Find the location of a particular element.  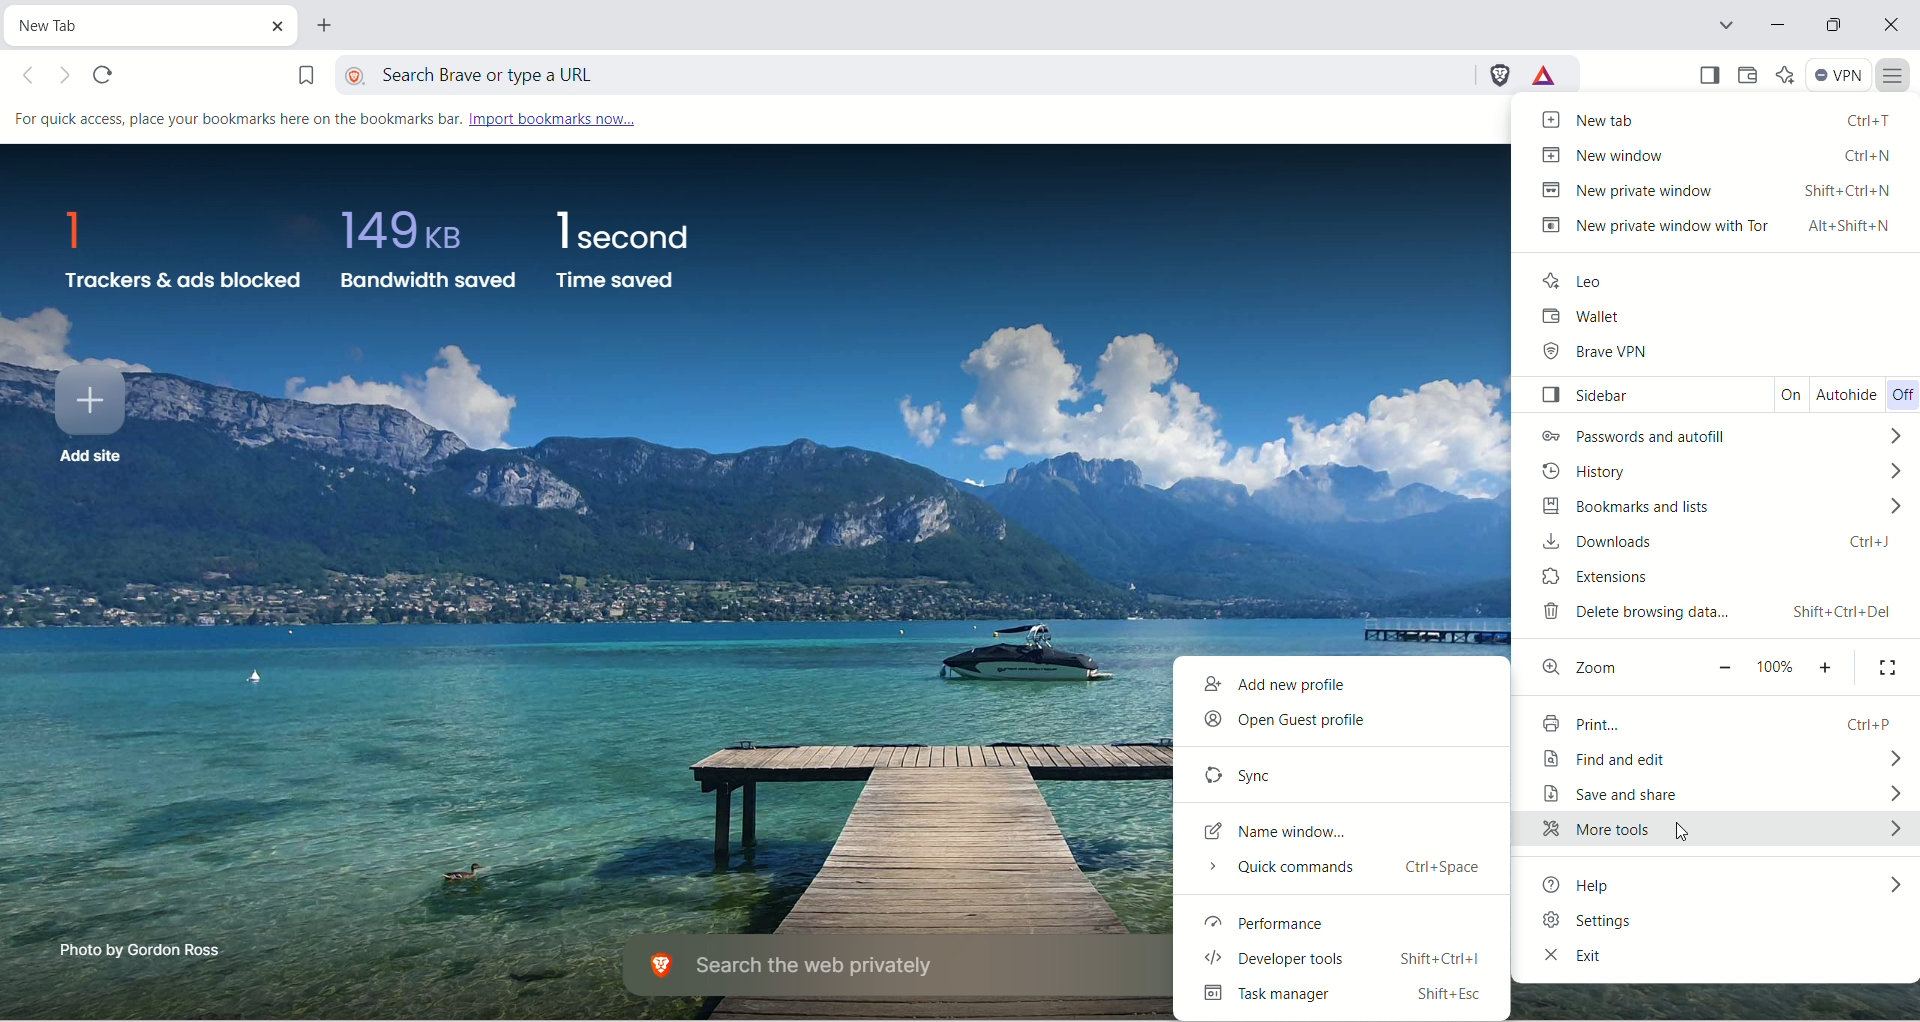

go backward is located at coordinates (34, 76).